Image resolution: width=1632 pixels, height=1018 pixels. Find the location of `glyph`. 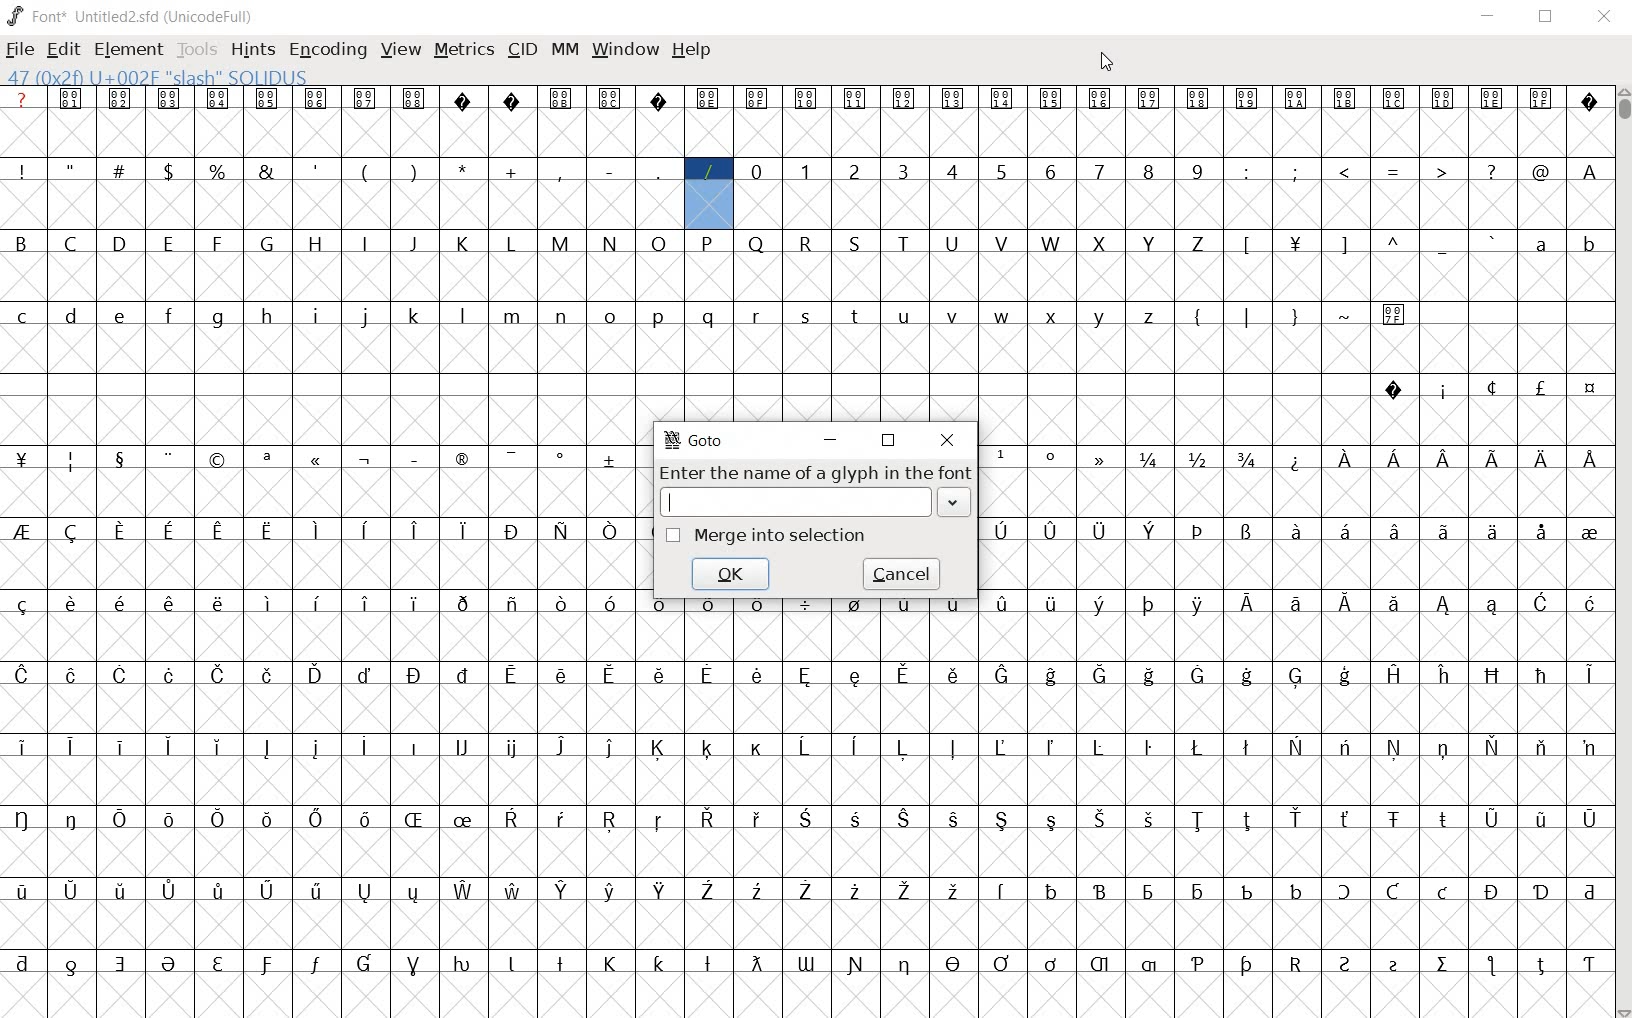

glyph is located at coordinates (365, 963).